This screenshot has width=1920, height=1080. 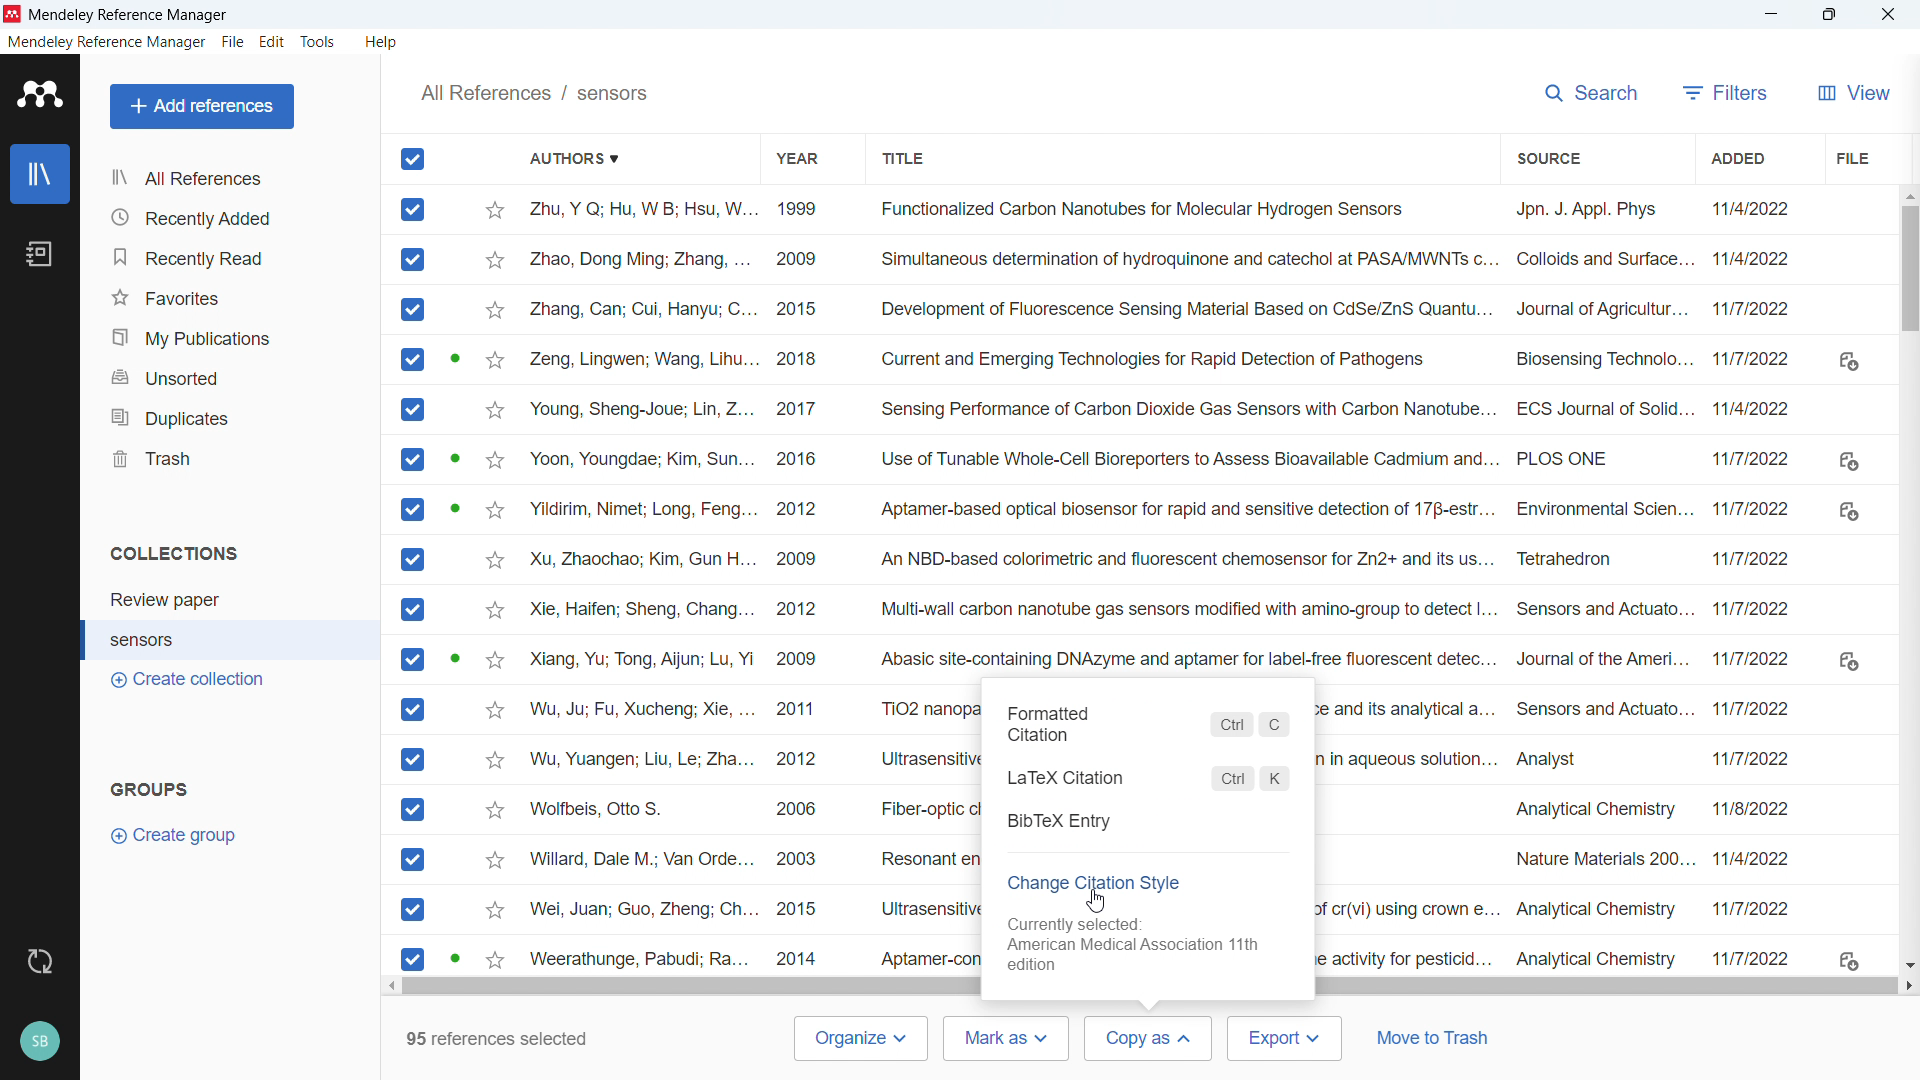 What do you see at coordinates (908, 160) in the screenshot?
I see `Sort by title ` at bounding box center [908, 160].